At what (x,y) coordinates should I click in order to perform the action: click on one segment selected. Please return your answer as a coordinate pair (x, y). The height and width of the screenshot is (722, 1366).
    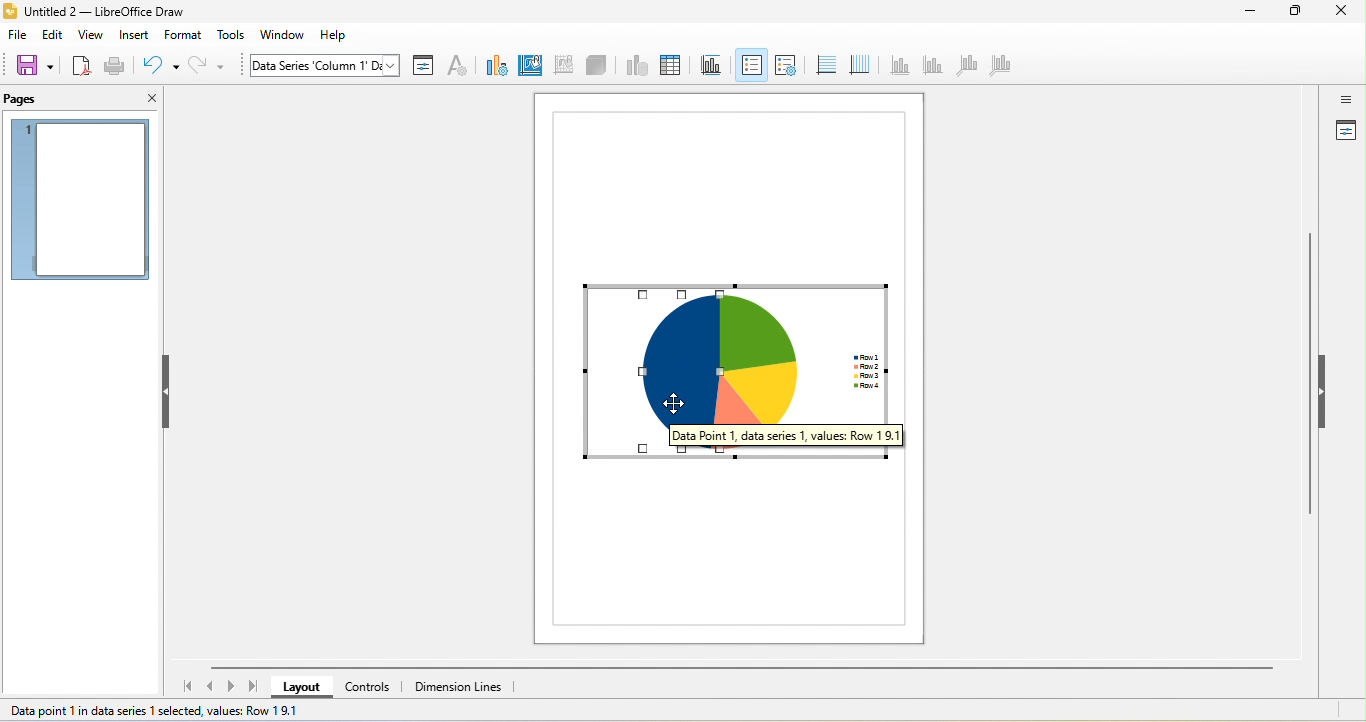
    Looking at the image, I should click on (659, 370).